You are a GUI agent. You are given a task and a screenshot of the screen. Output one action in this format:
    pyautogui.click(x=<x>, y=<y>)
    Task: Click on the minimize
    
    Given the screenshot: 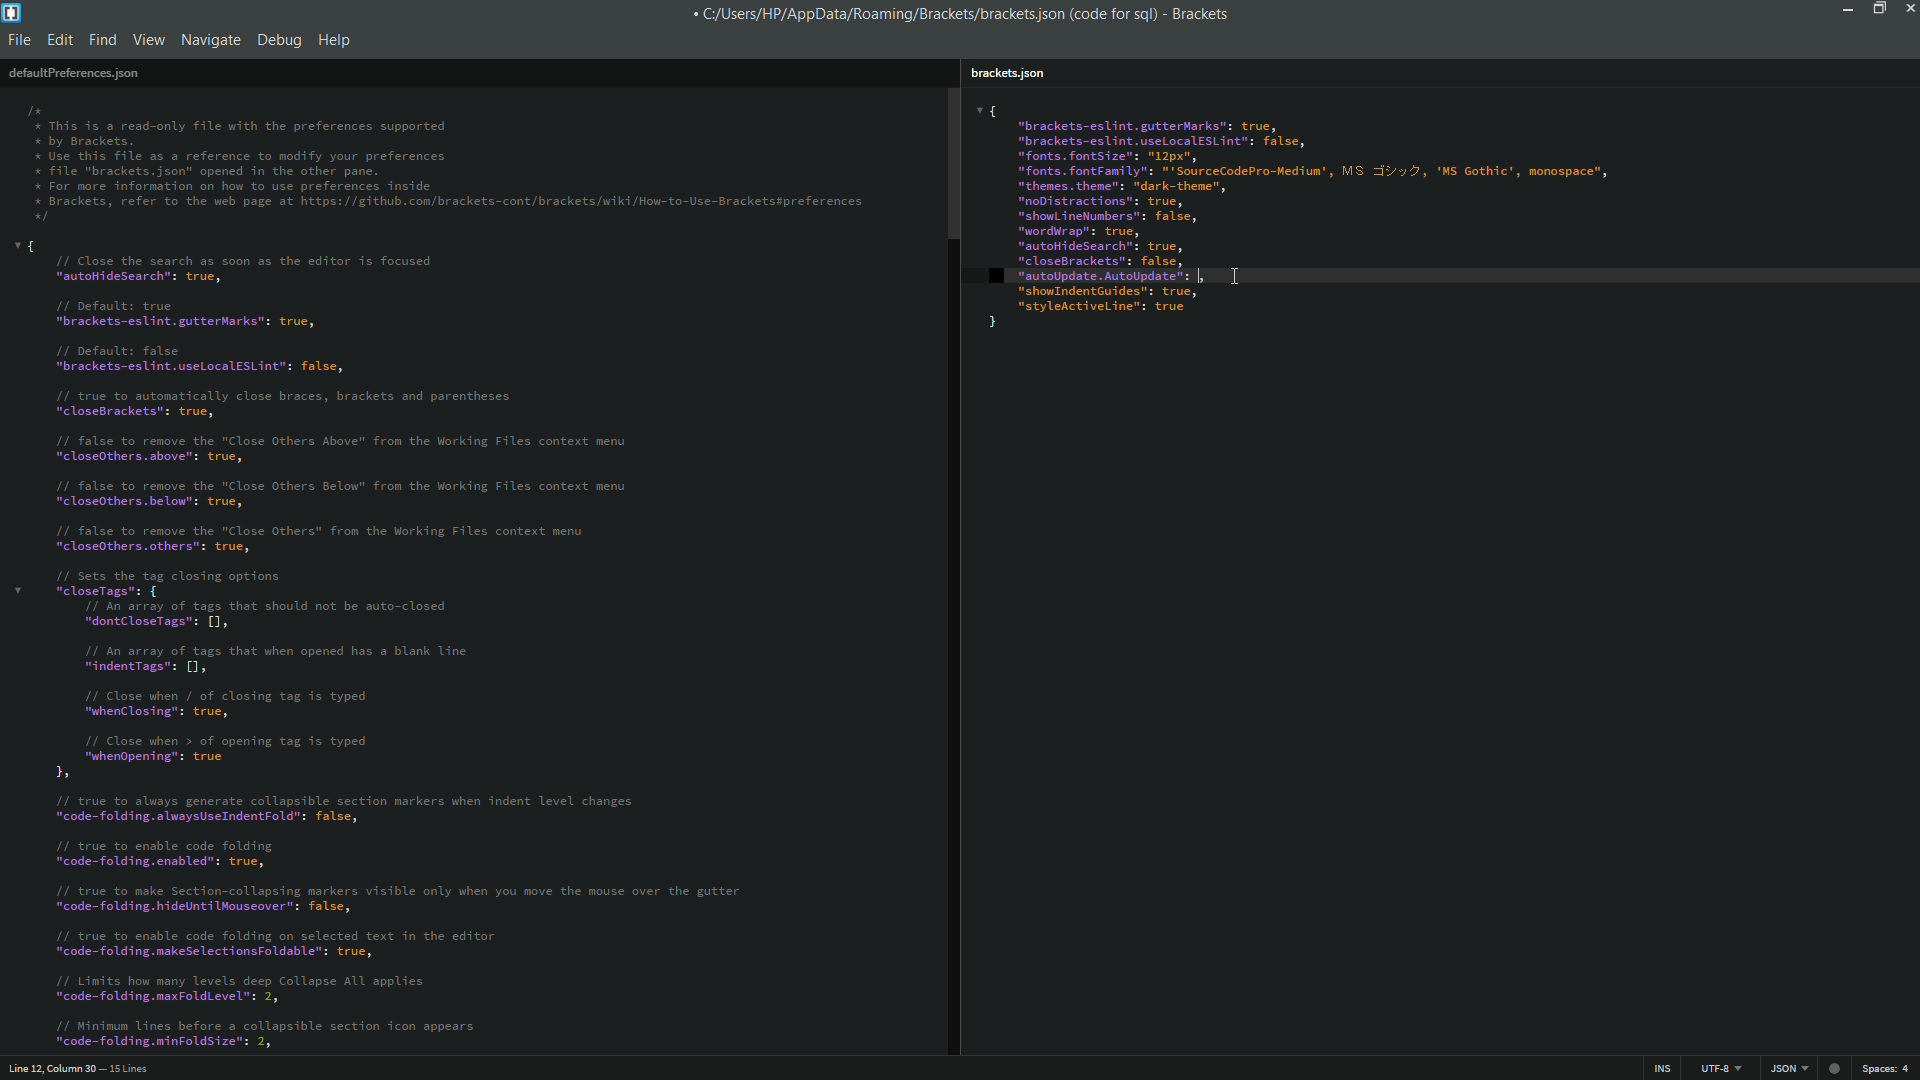 What is the action you would take?
    pyautogui.click(x=1848, y=11)
    